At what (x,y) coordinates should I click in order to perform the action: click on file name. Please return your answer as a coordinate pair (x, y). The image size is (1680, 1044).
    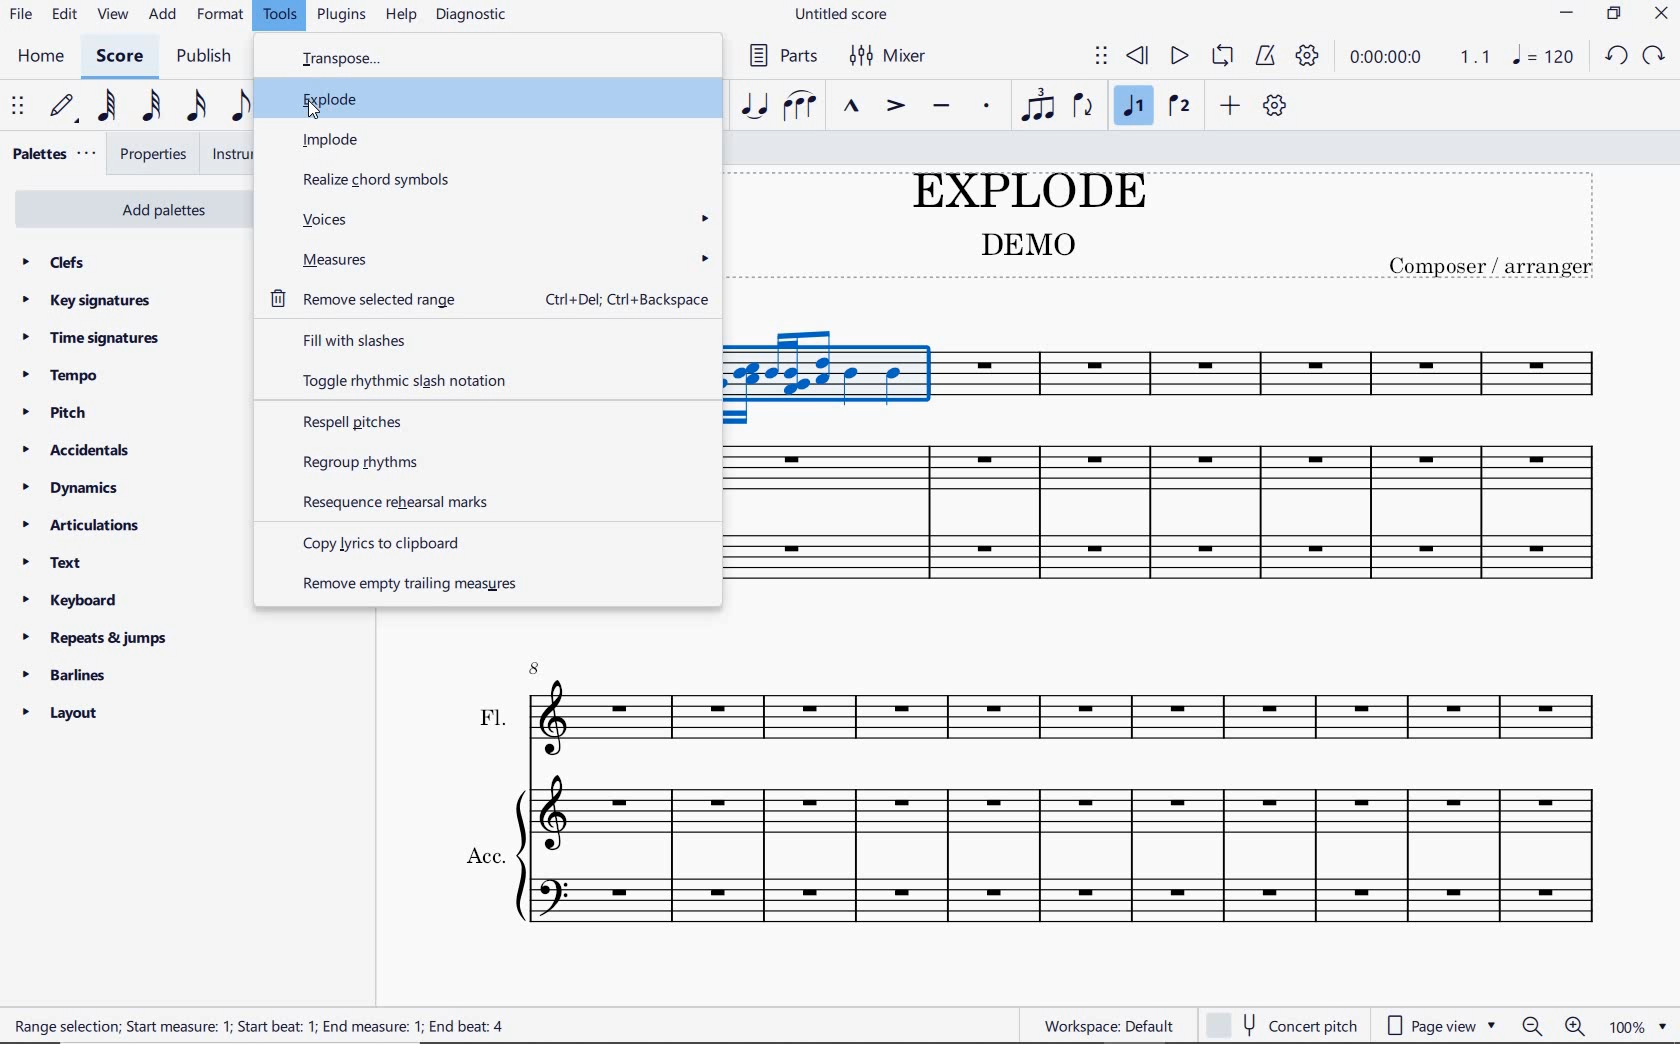
    Looking at the image, I should click on (842, 16).